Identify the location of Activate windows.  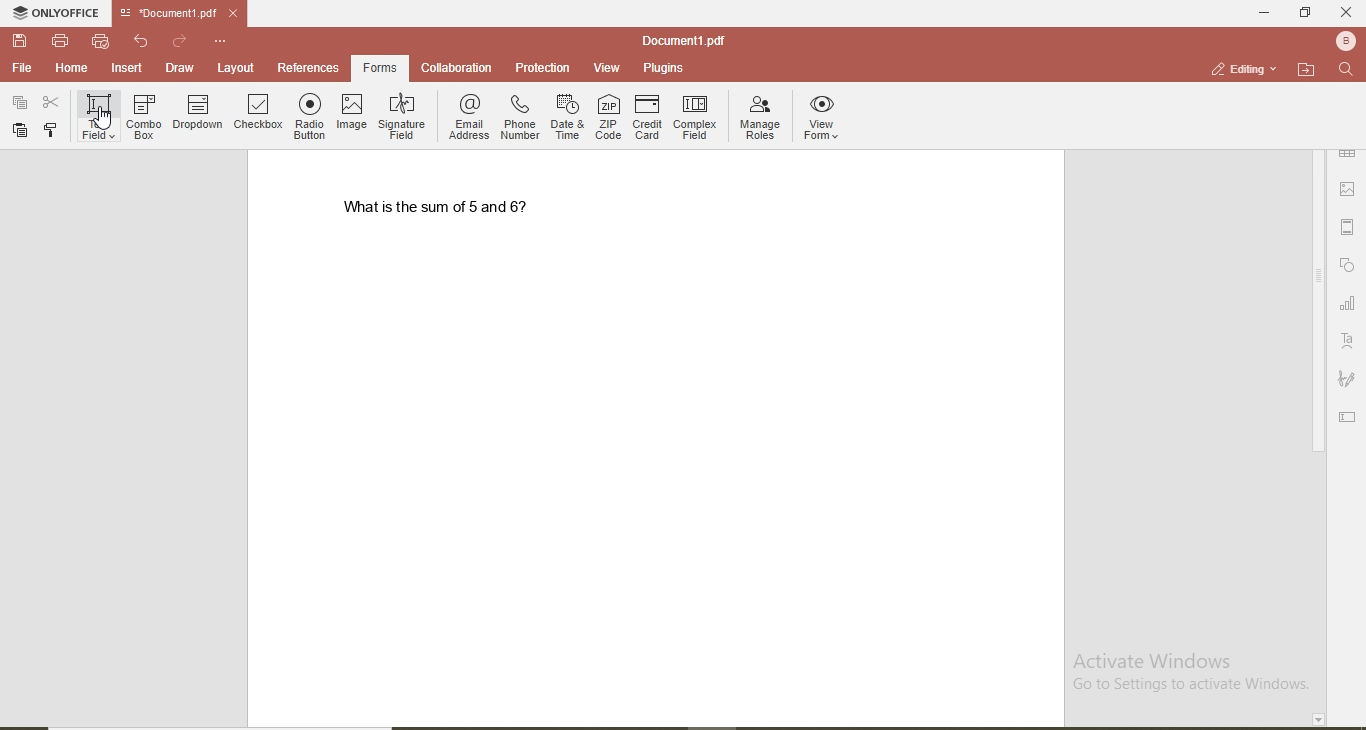
(1195, 671).